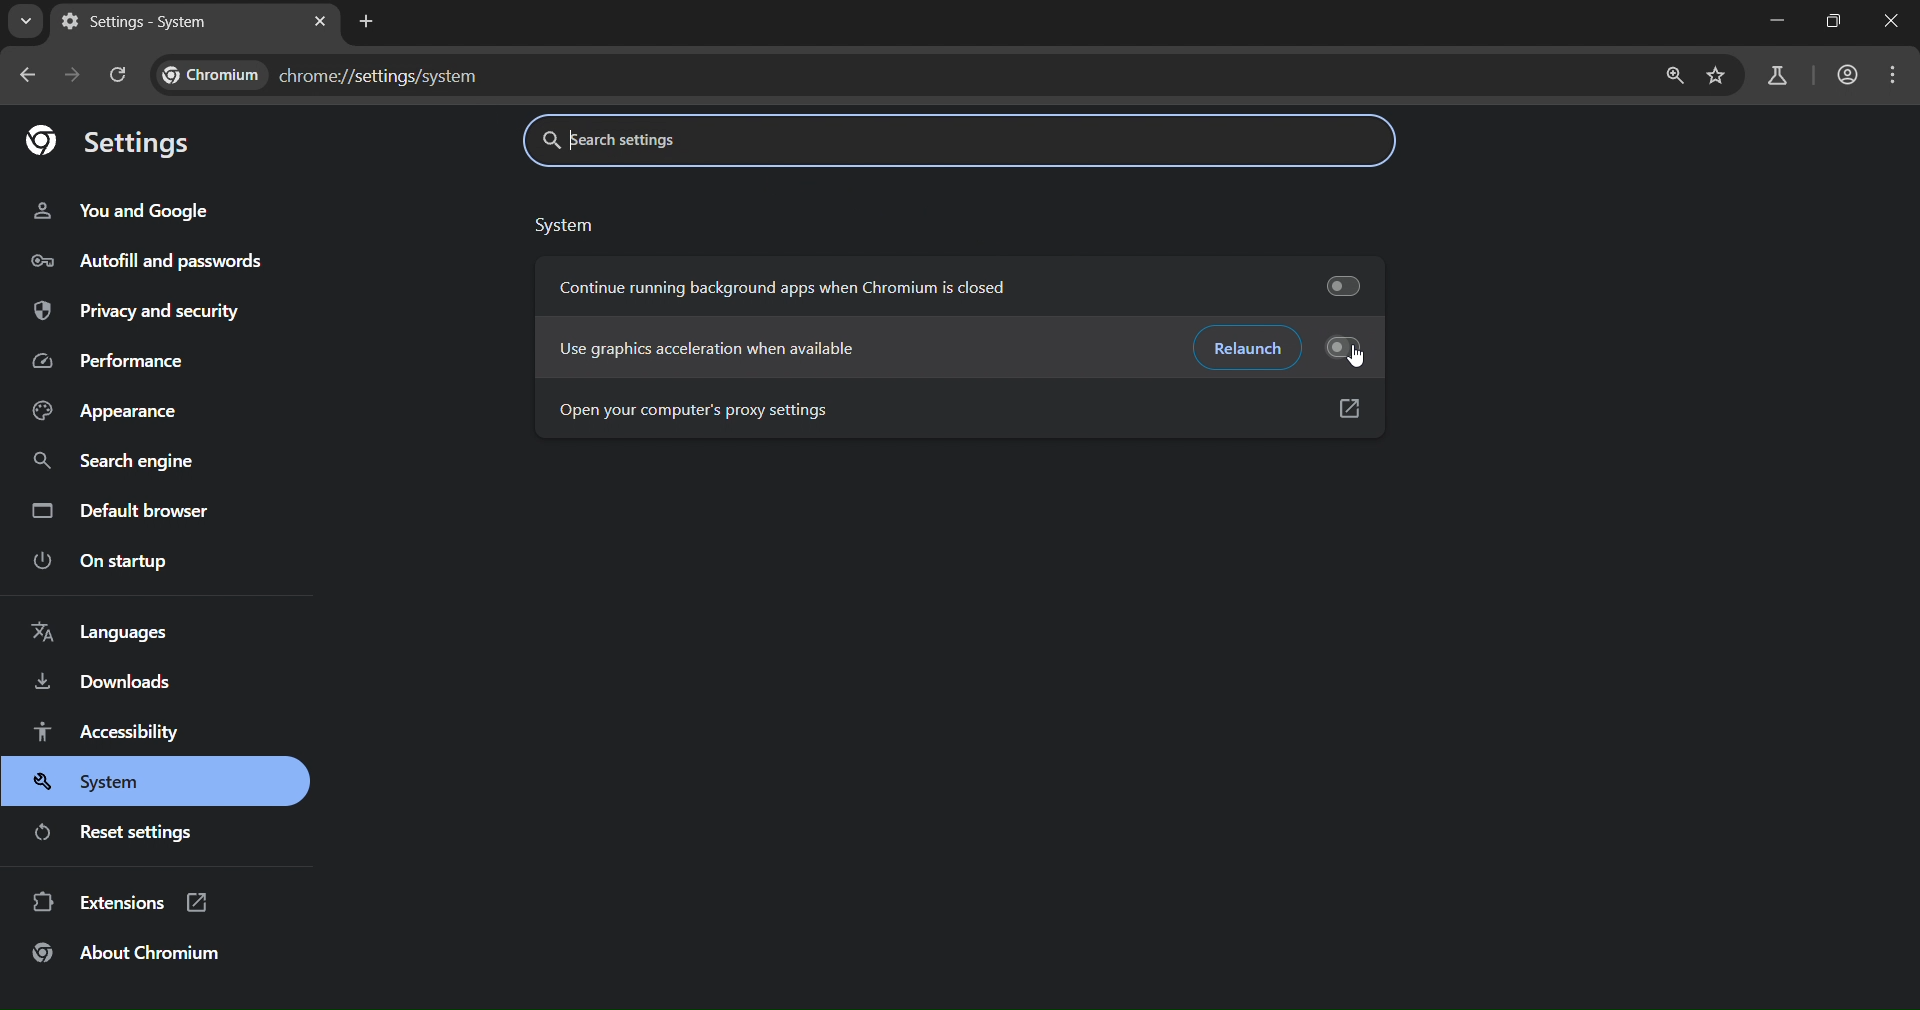 The height and width of the screenshot is (1010, 1920). Describe the element at coordinates (126, 24) in the screenshot. I see `current tab` at that location.